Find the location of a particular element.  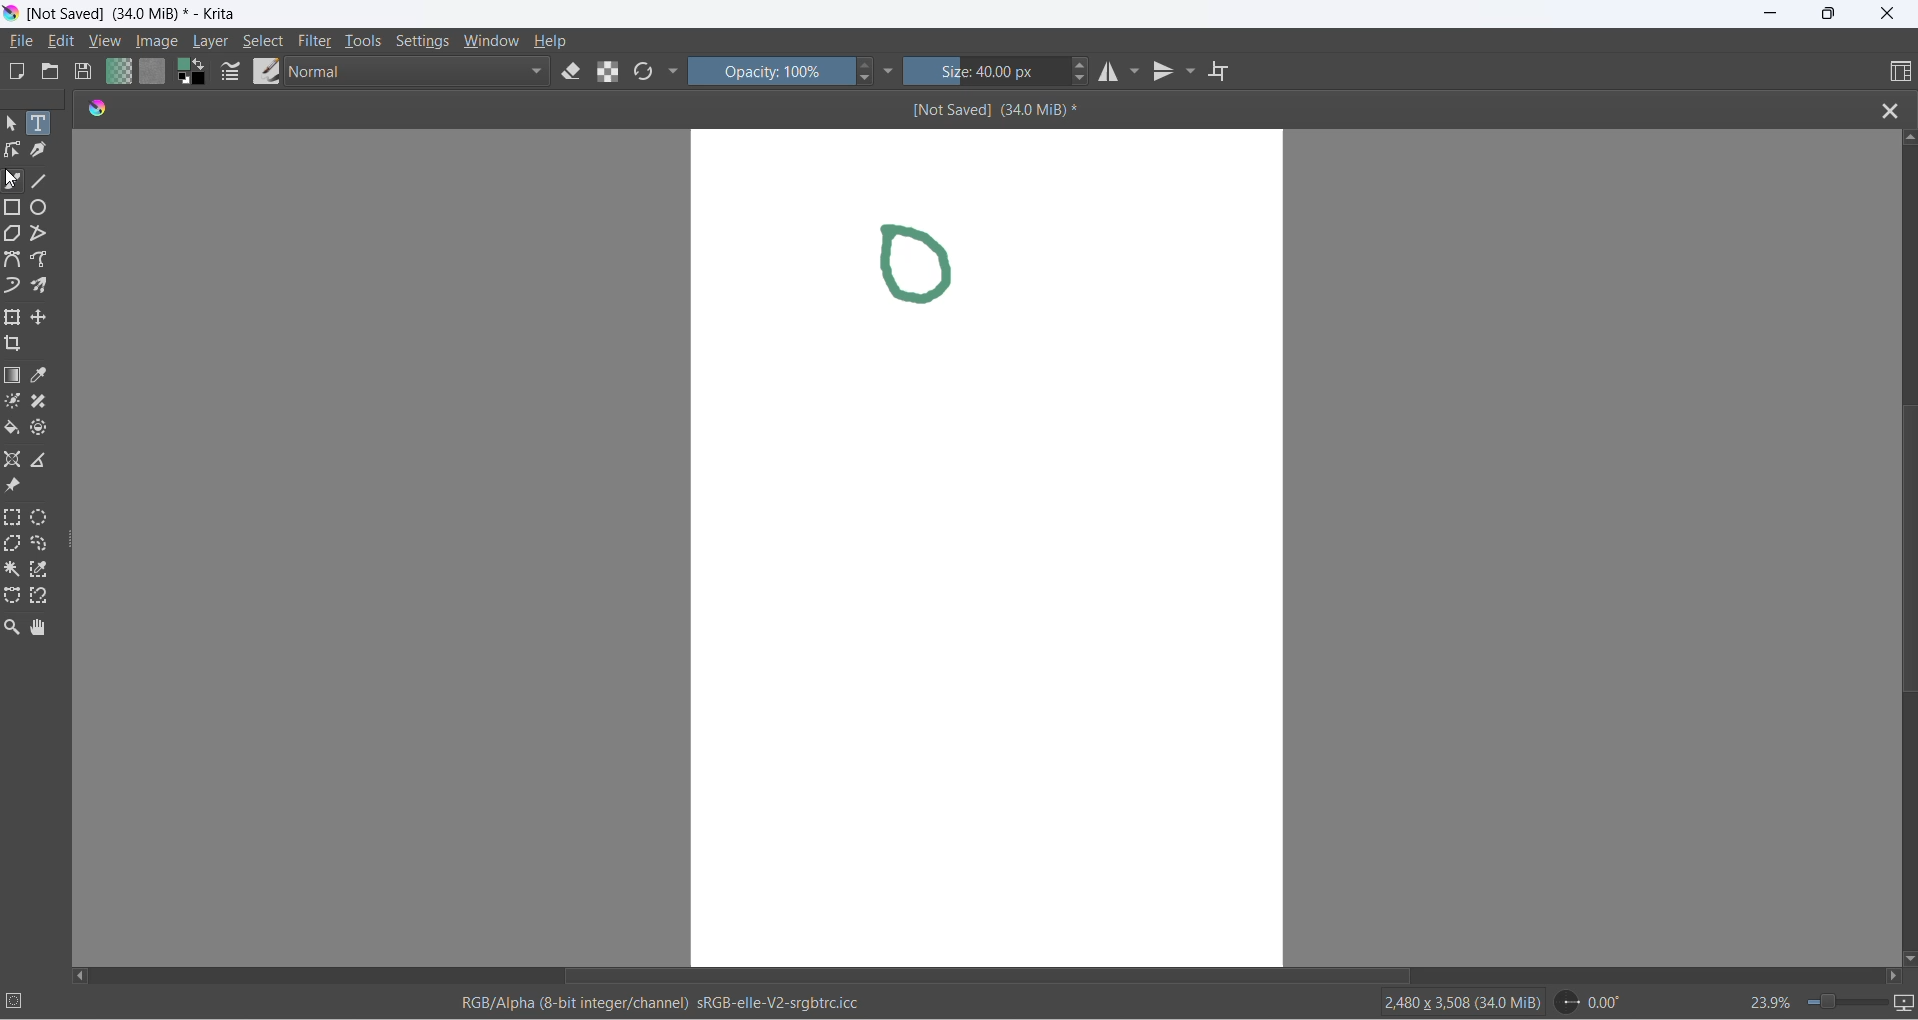

opacity percentange is located at coordinates (771, 72).